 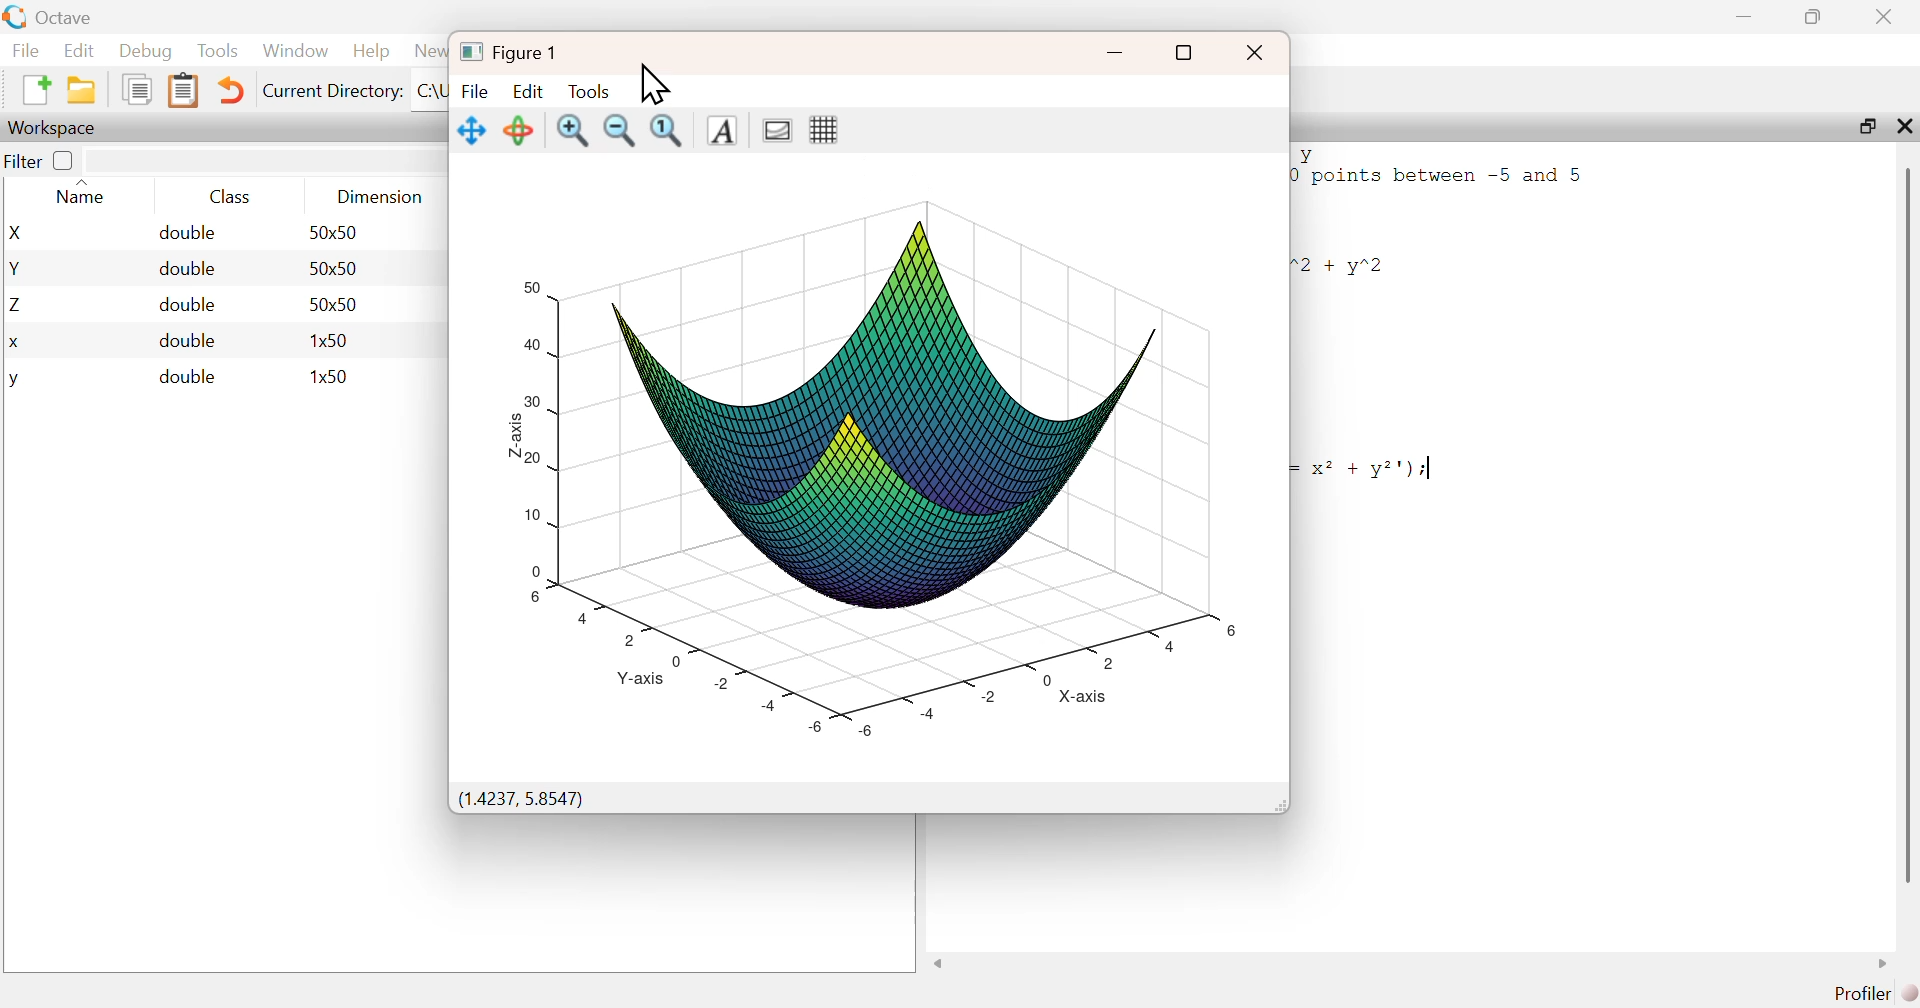 I want to click on scroll right, so click(x=1884, y=963).